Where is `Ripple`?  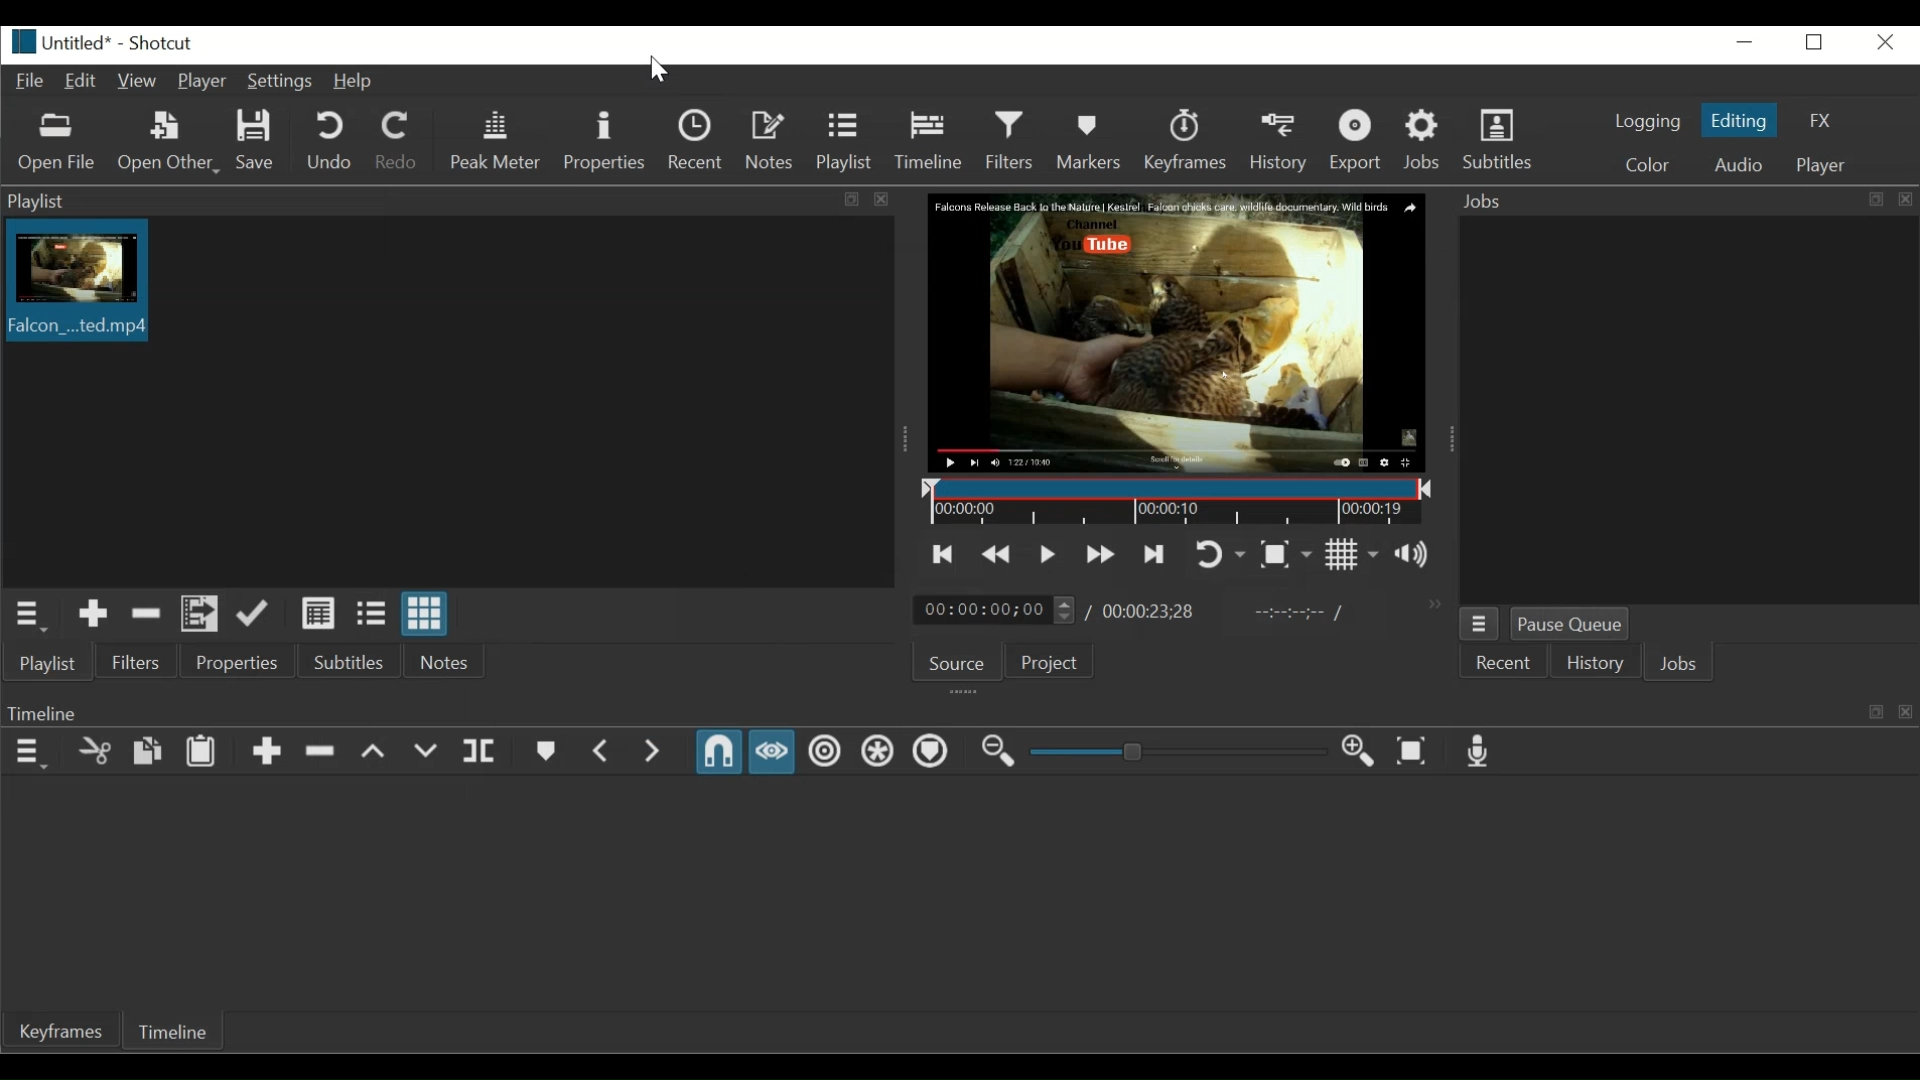 Ripple is located at coordinates (825, 752).